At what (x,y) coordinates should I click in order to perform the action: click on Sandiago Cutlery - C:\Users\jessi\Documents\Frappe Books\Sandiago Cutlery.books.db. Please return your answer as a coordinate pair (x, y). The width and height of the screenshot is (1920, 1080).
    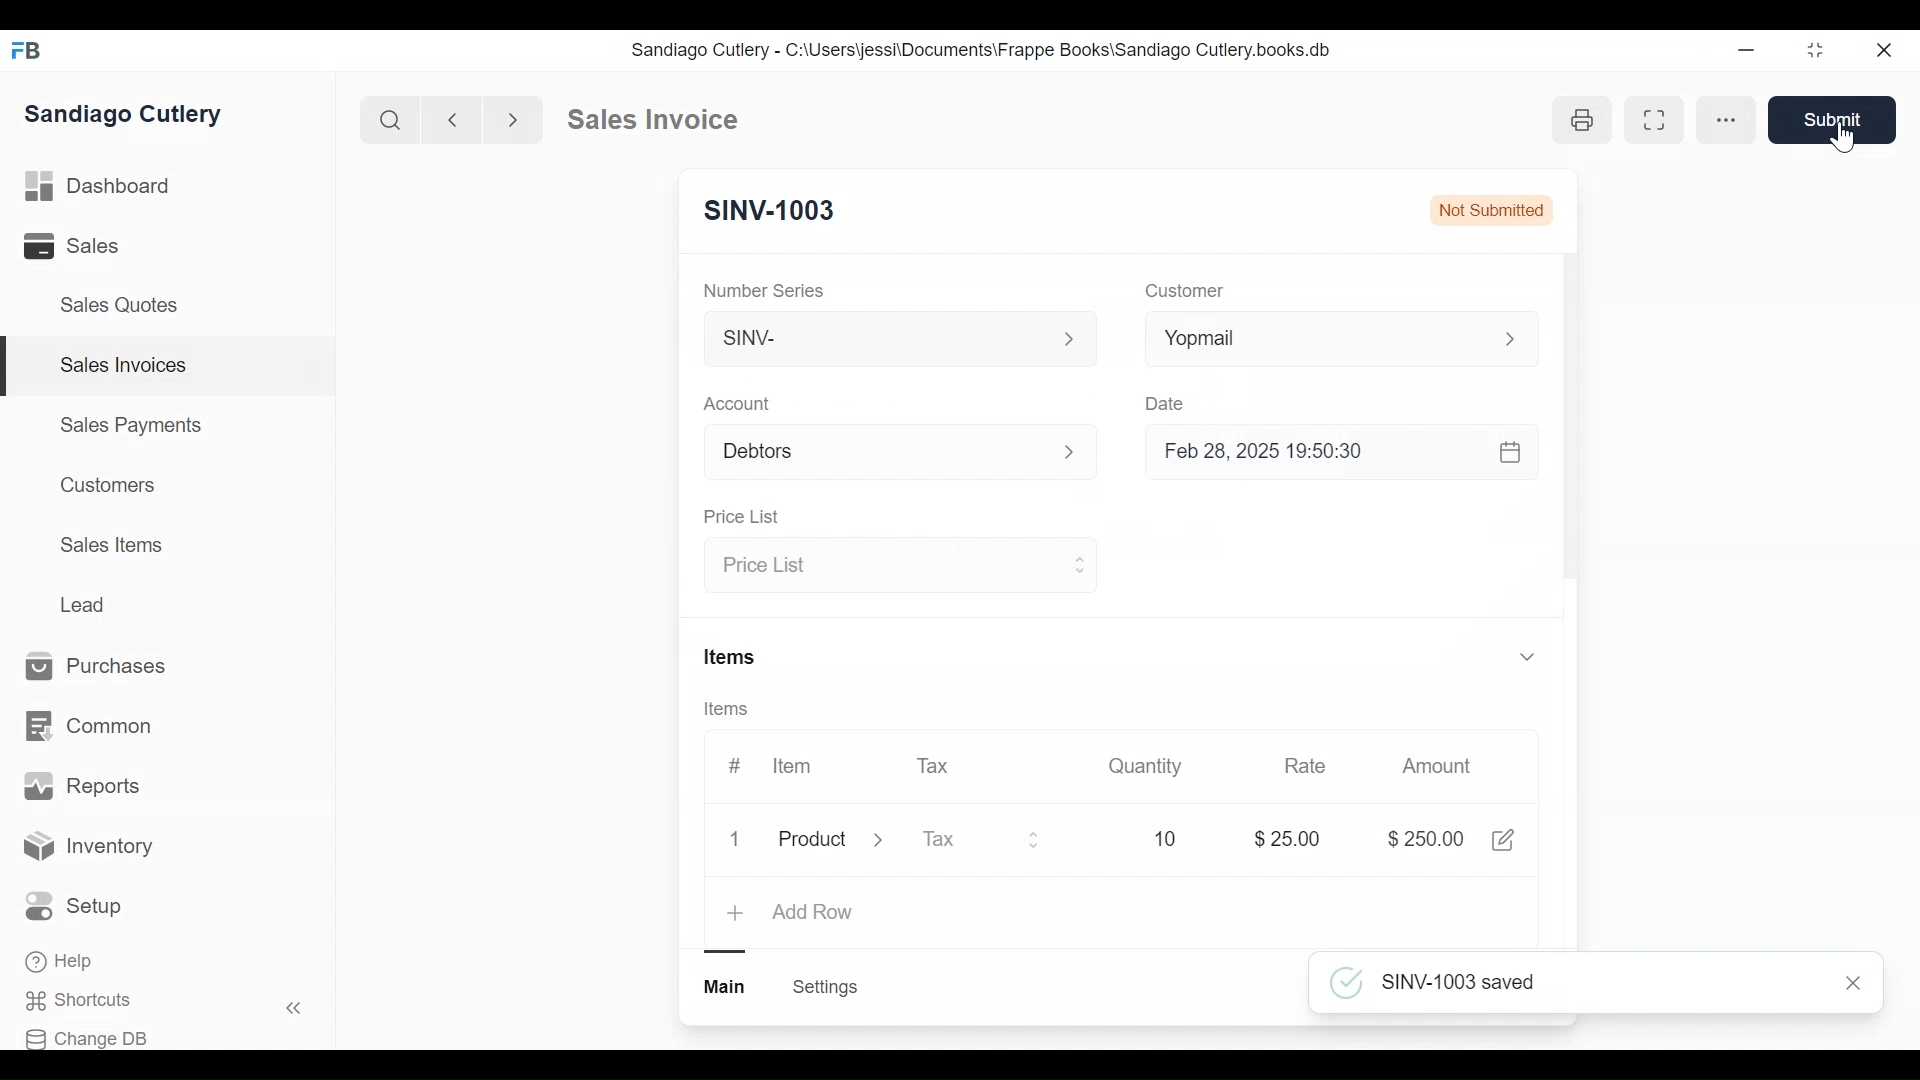
    Looking at the image, I should click on (979, 49).